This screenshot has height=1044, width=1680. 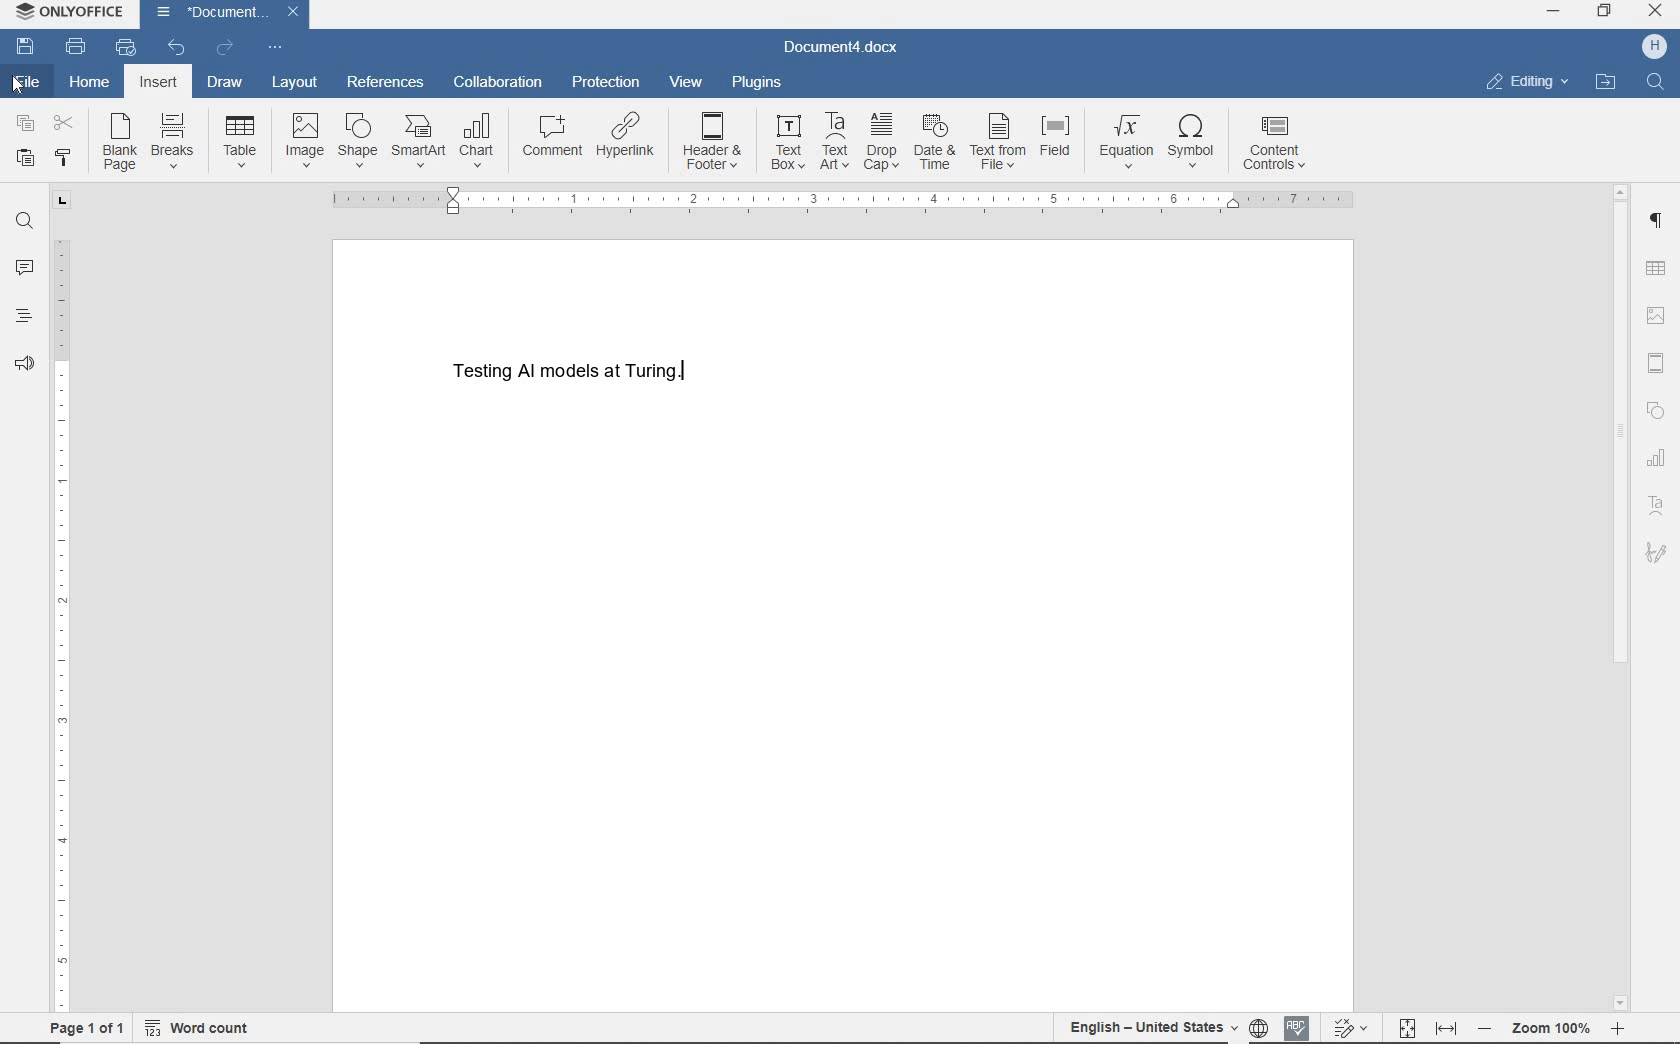 I want to click on find, so click(x=24, y=222).